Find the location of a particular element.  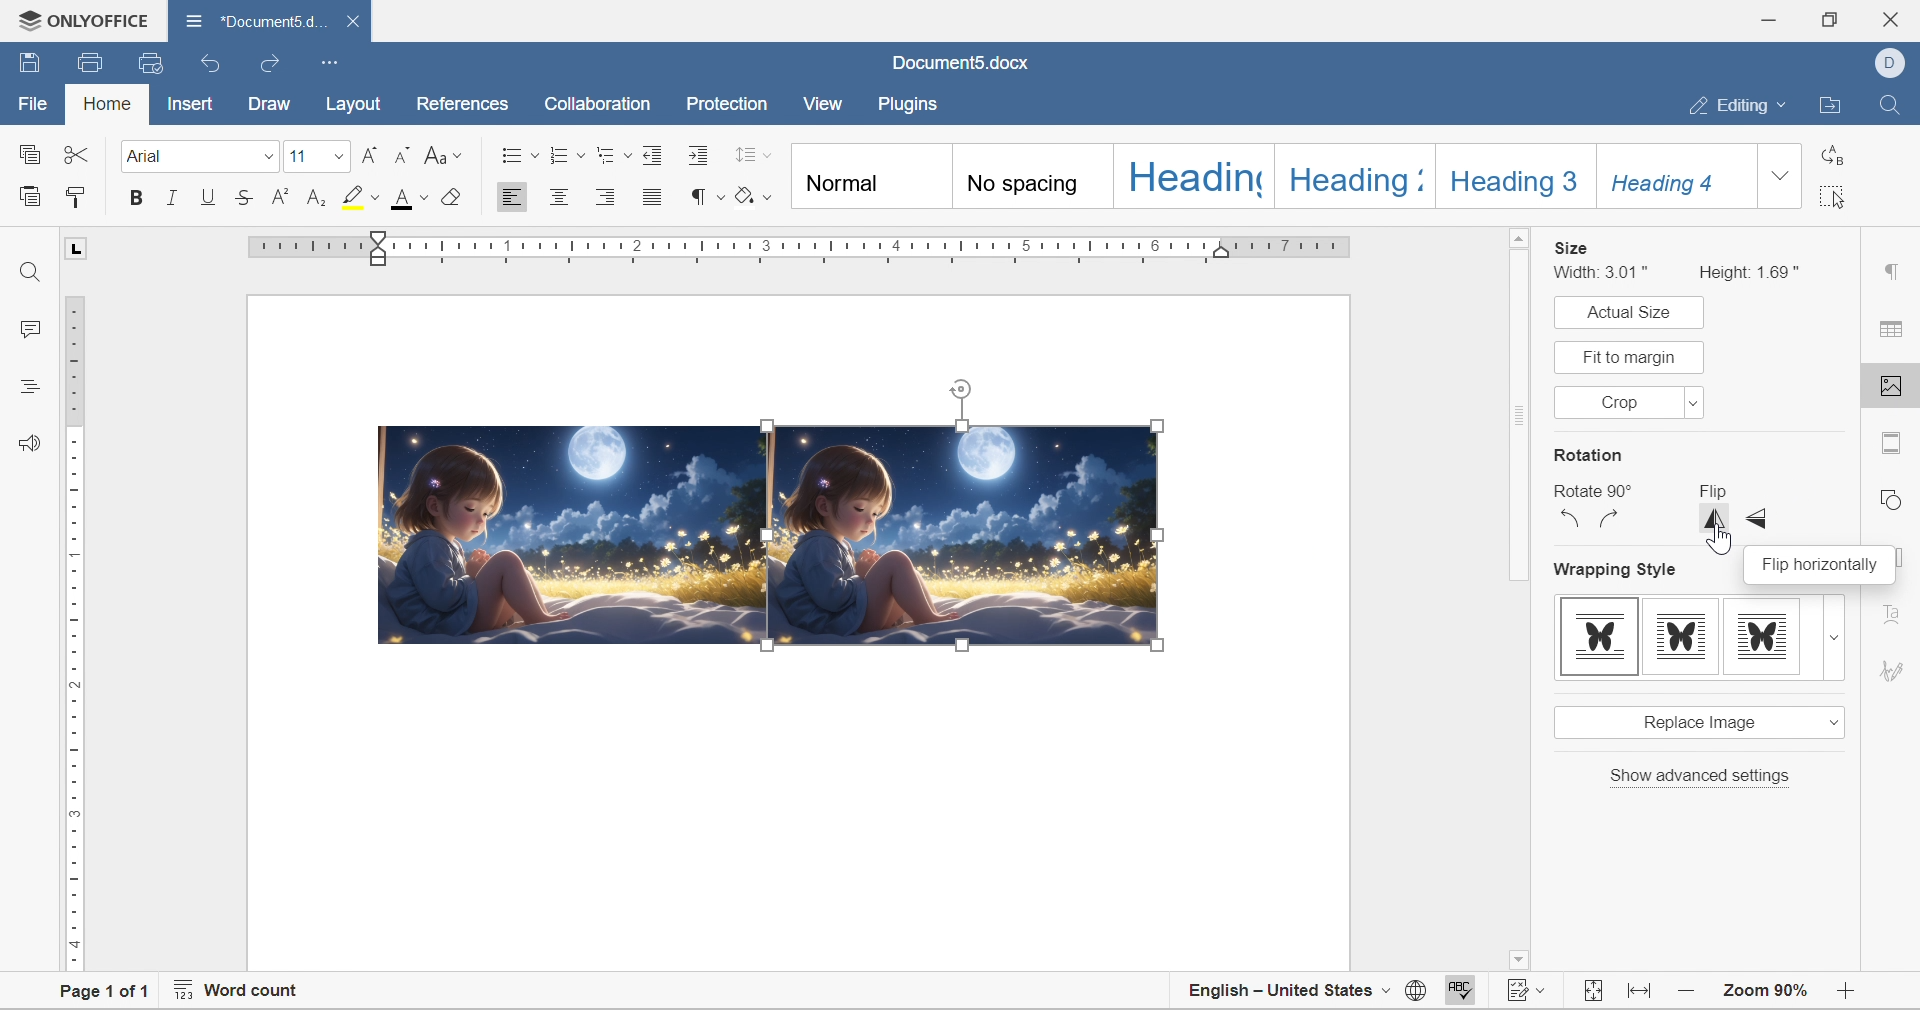

drop down is located at coordinates (1693, 403).